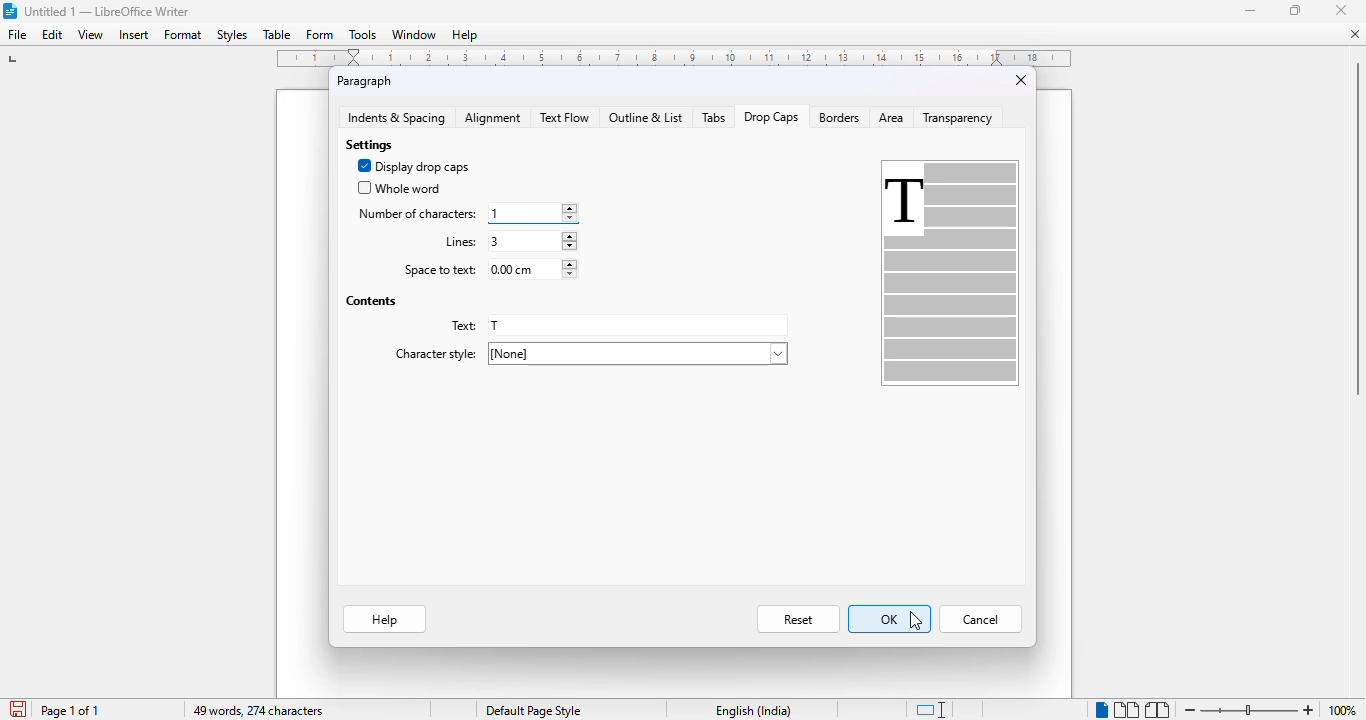 This screenshot has width=1366, height=720. I want to click on borders, so click(838, 118).